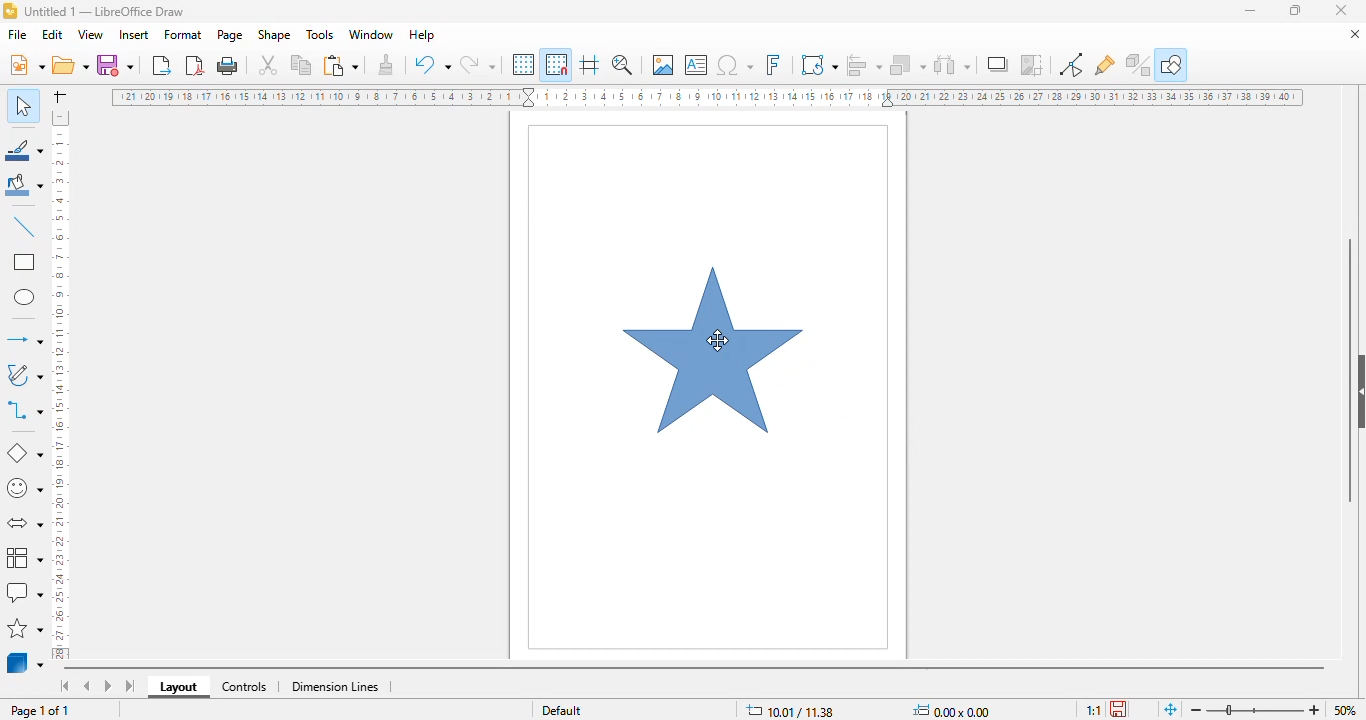  I want to click on zoom & pan, so click(623, 65).